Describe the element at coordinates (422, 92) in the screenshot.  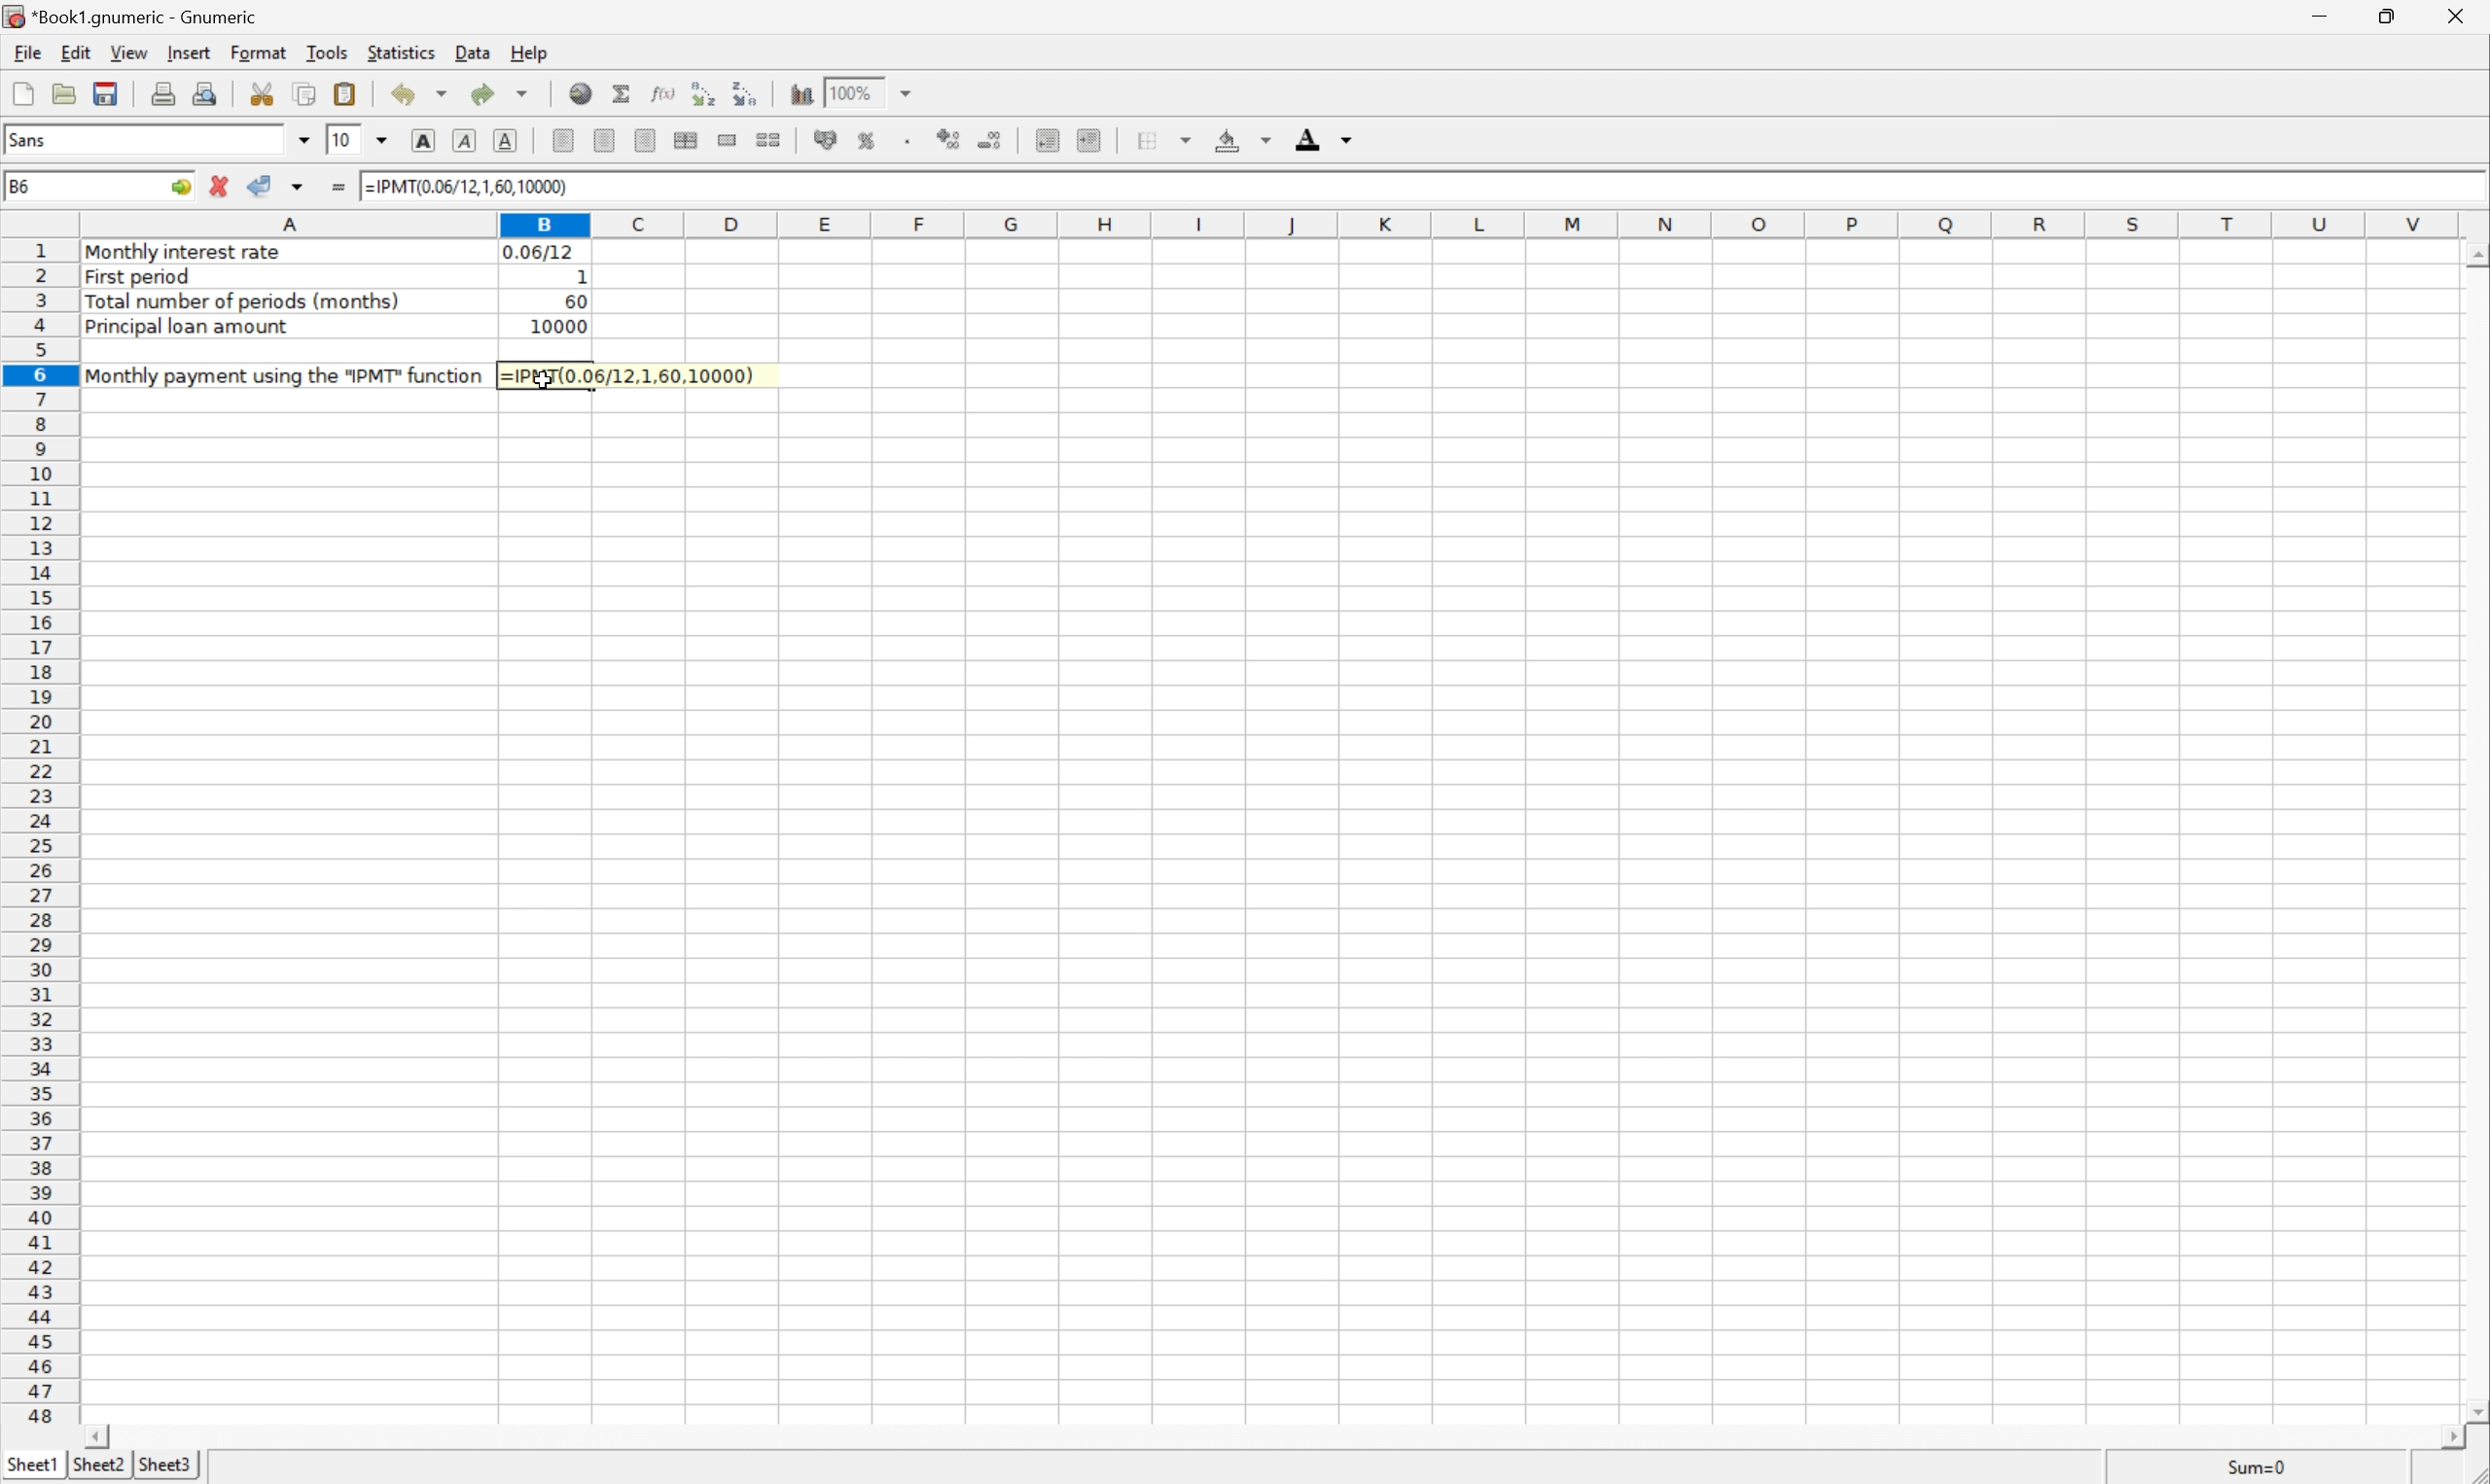
I see `Undo` at that location.